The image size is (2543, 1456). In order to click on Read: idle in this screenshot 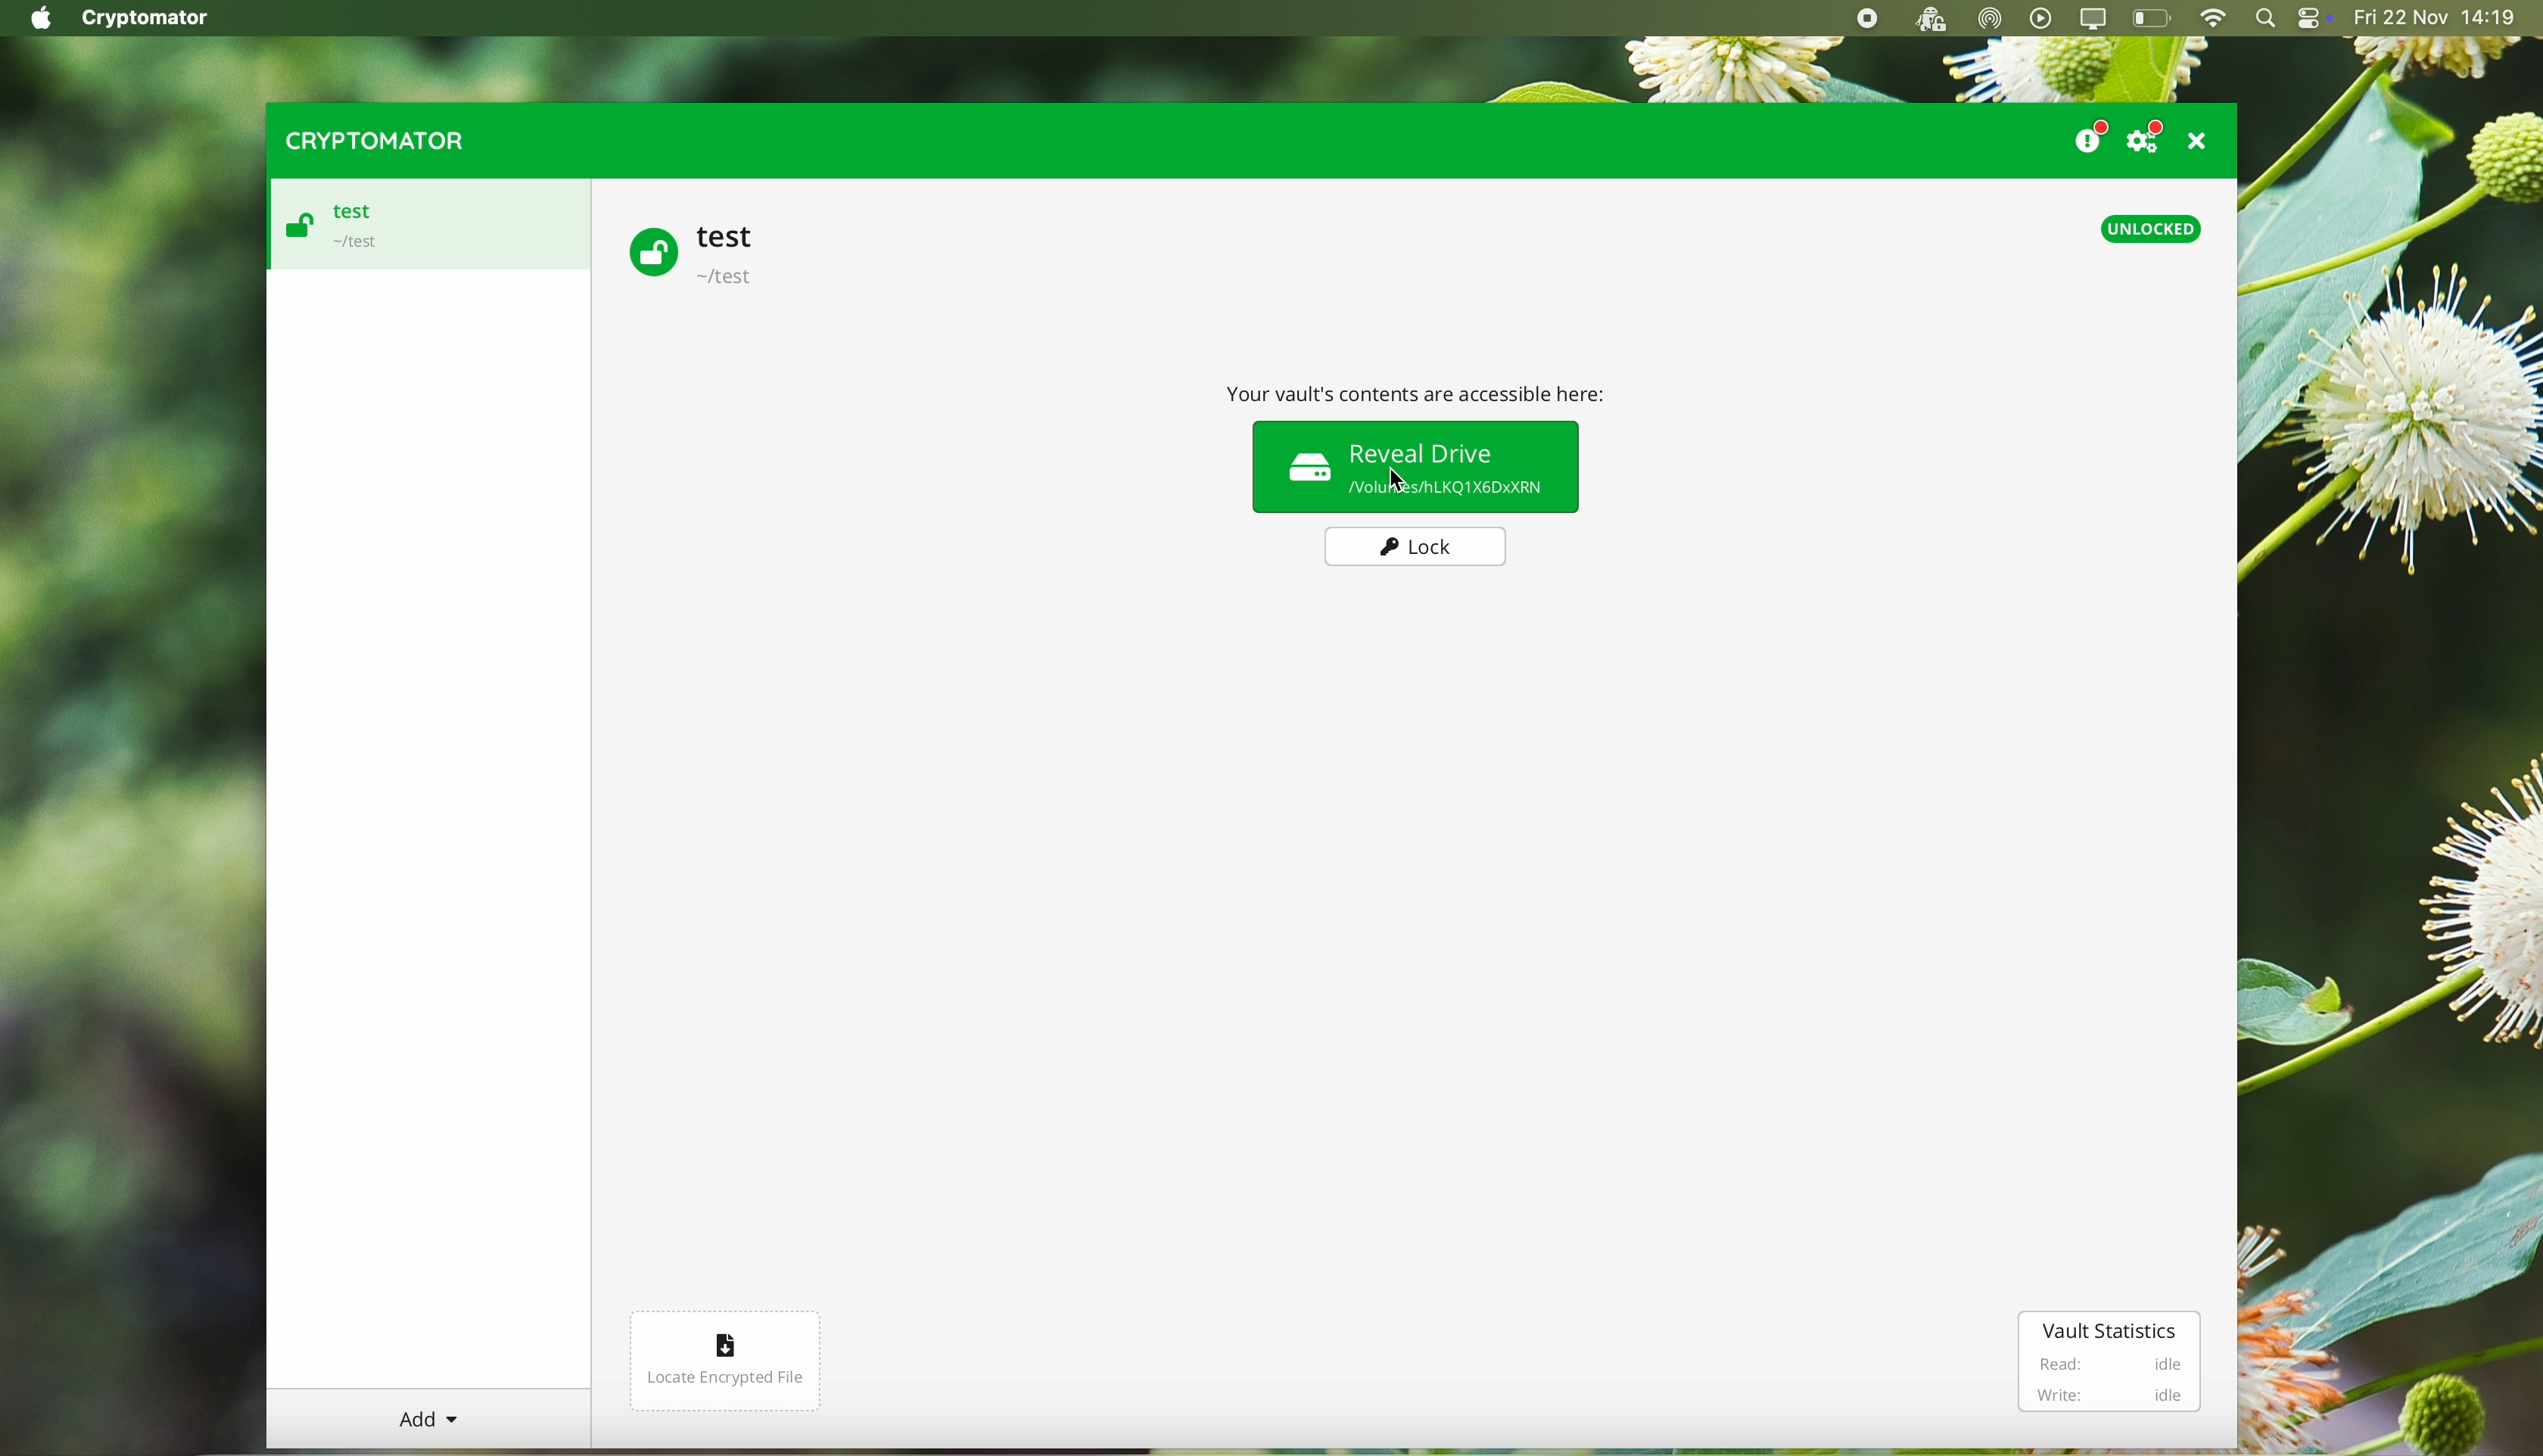, I will do `click(2098, 1364)`.